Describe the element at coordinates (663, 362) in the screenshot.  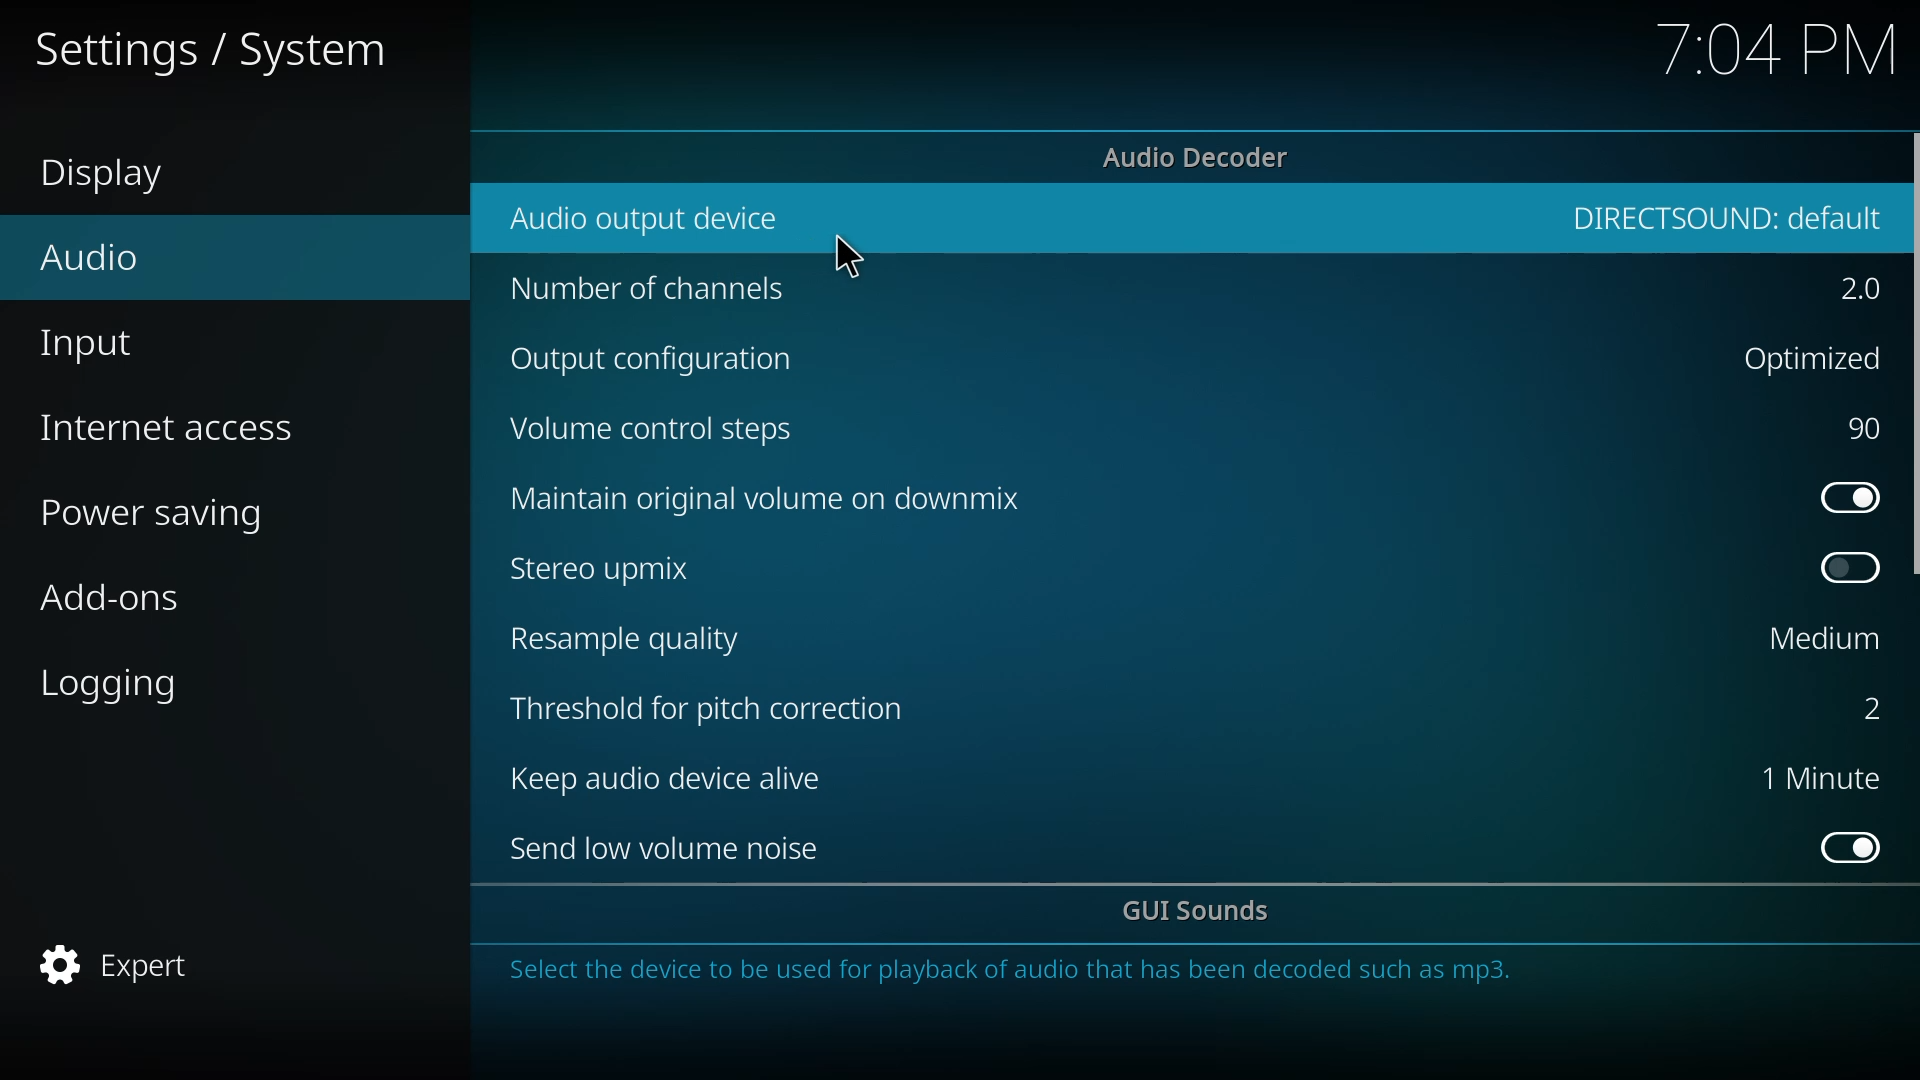
I see `output configuration` at that location.